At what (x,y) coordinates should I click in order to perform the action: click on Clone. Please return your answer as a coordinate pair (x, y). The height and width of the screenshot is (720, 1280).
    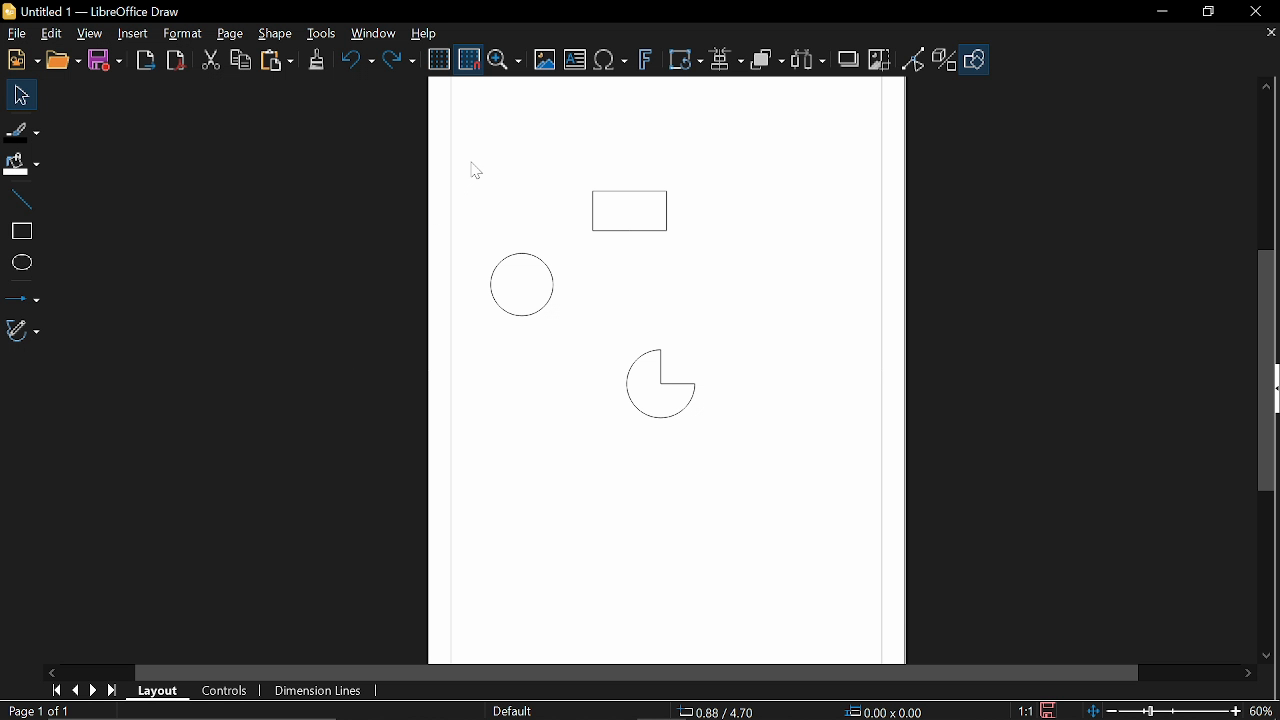
    Looking at the image, I should click on (315, 62).